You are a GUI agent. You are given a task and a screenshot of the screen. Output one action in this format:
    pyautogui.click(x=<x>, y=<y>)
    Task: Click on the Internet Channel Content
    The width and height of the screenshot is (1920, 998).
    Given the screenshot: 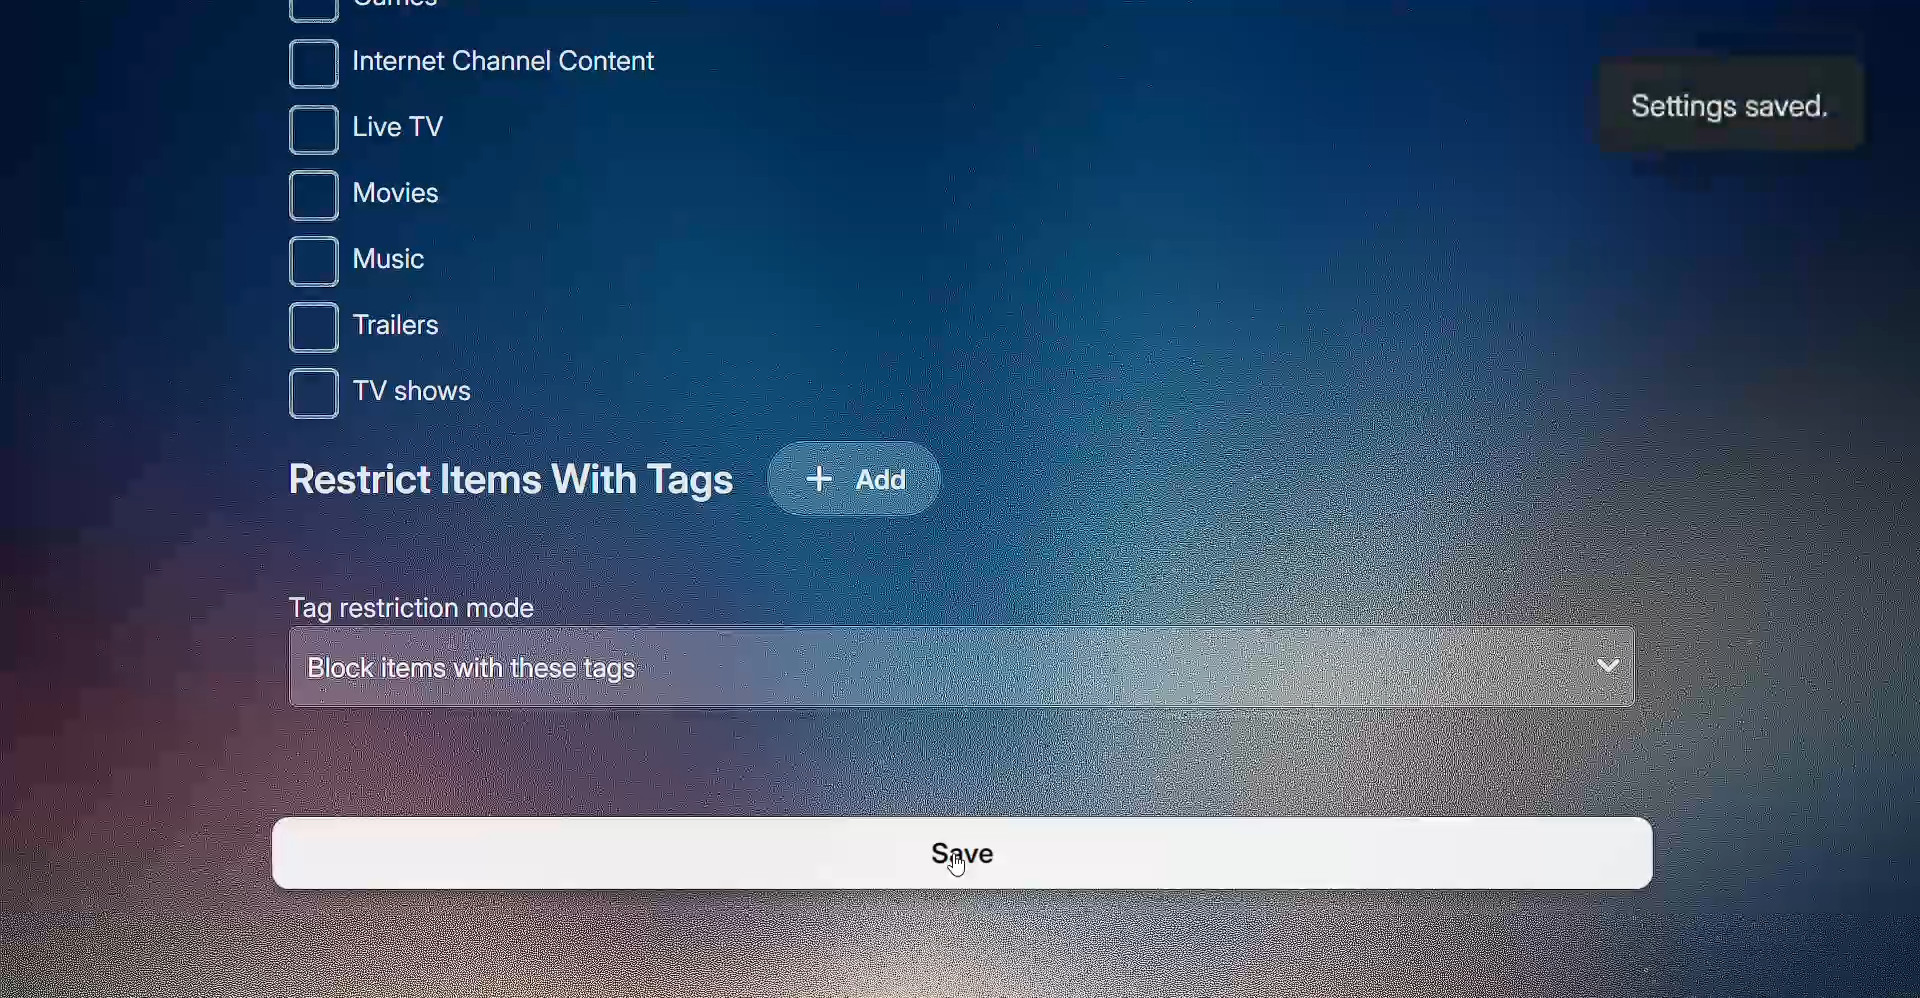 What is the action you would take?
    pyautogui.click(x=488, y=62)
    